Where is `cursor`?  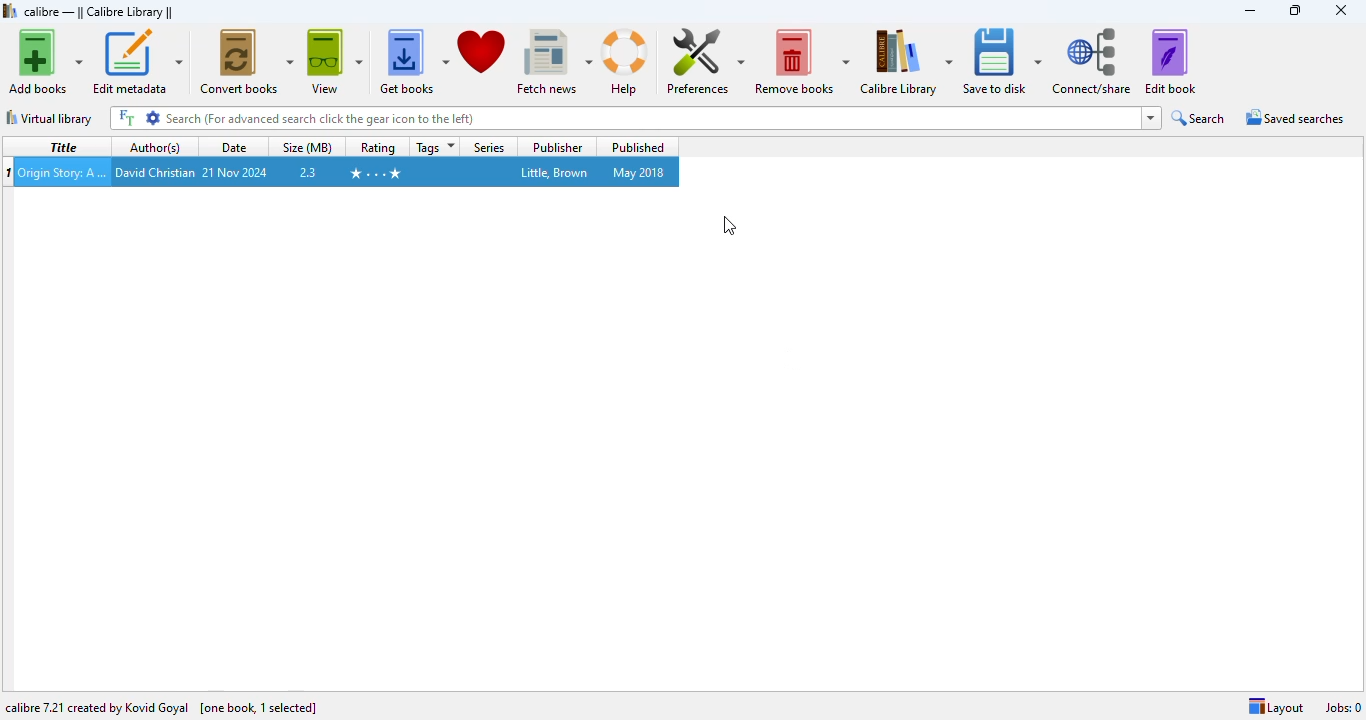 cursor is located at coordinates (732, 227).